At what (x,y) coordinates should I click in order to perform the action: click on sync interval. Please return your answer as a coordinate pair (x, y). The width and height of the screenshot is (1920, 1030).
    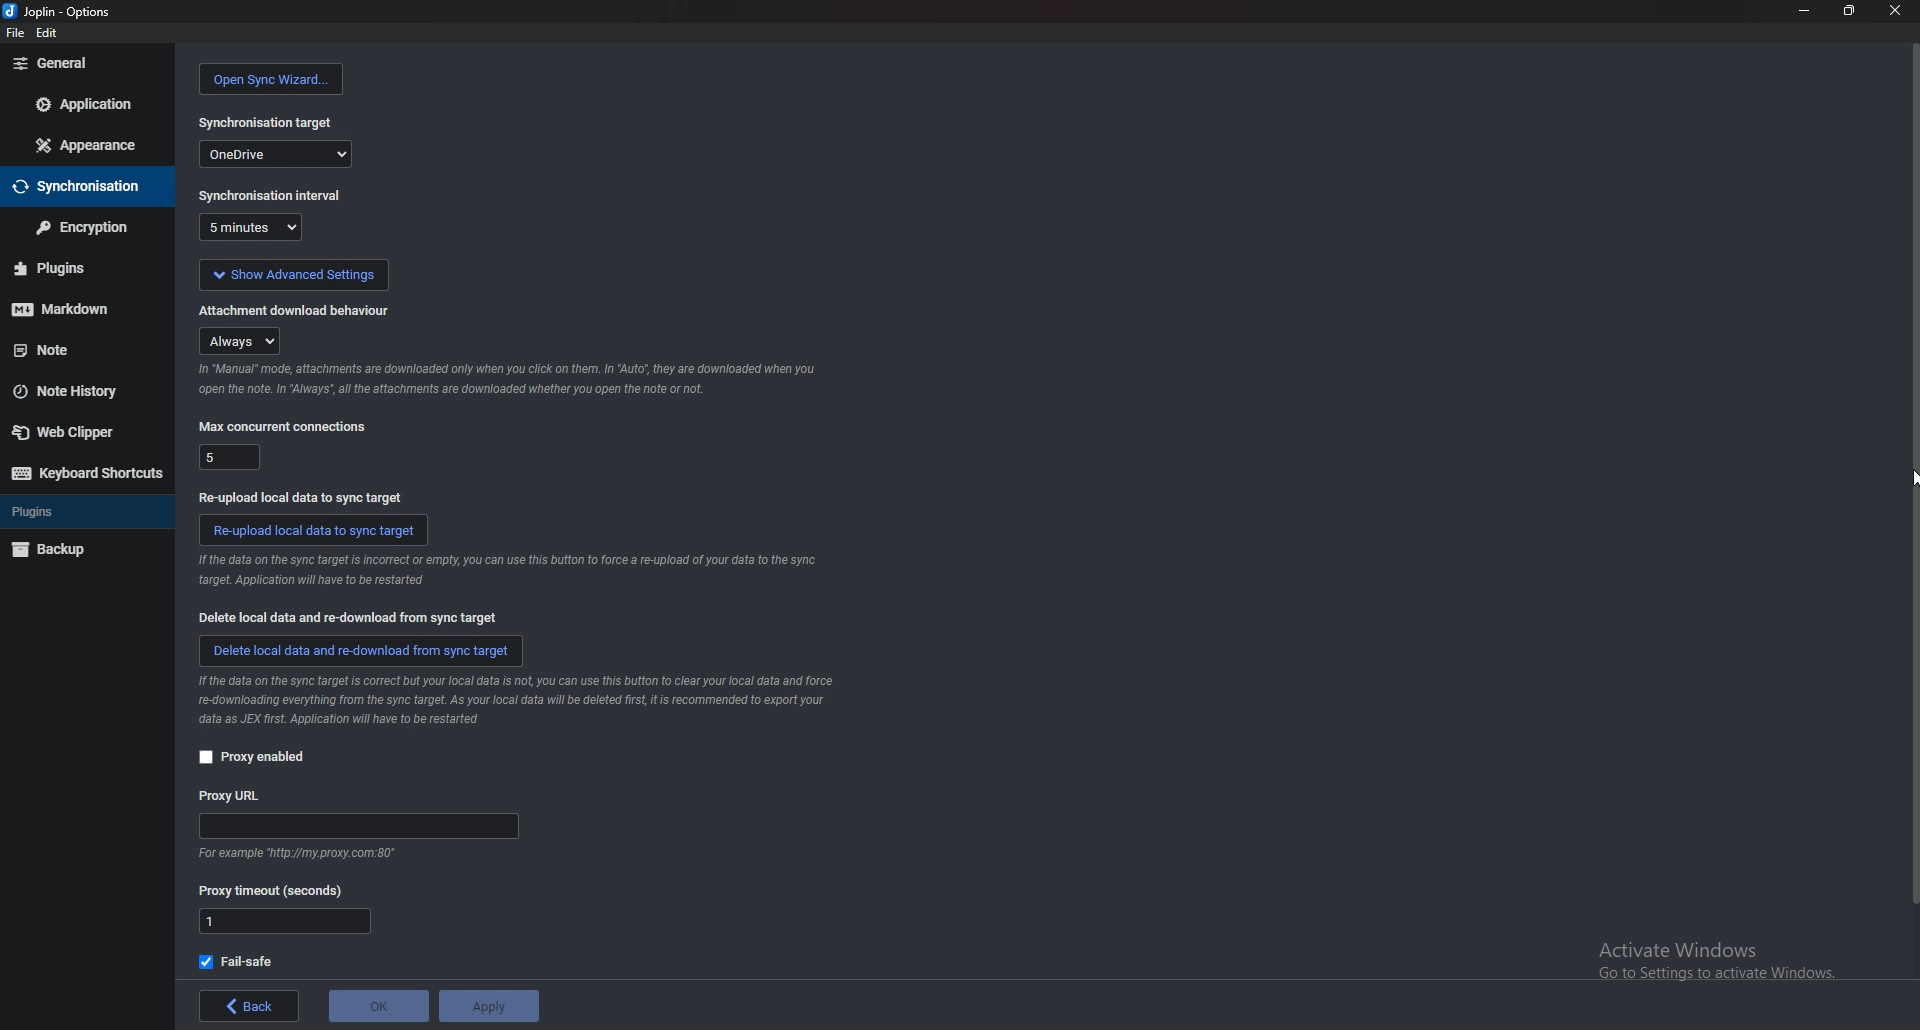
    Looking at the image, I should click on (250, 228).